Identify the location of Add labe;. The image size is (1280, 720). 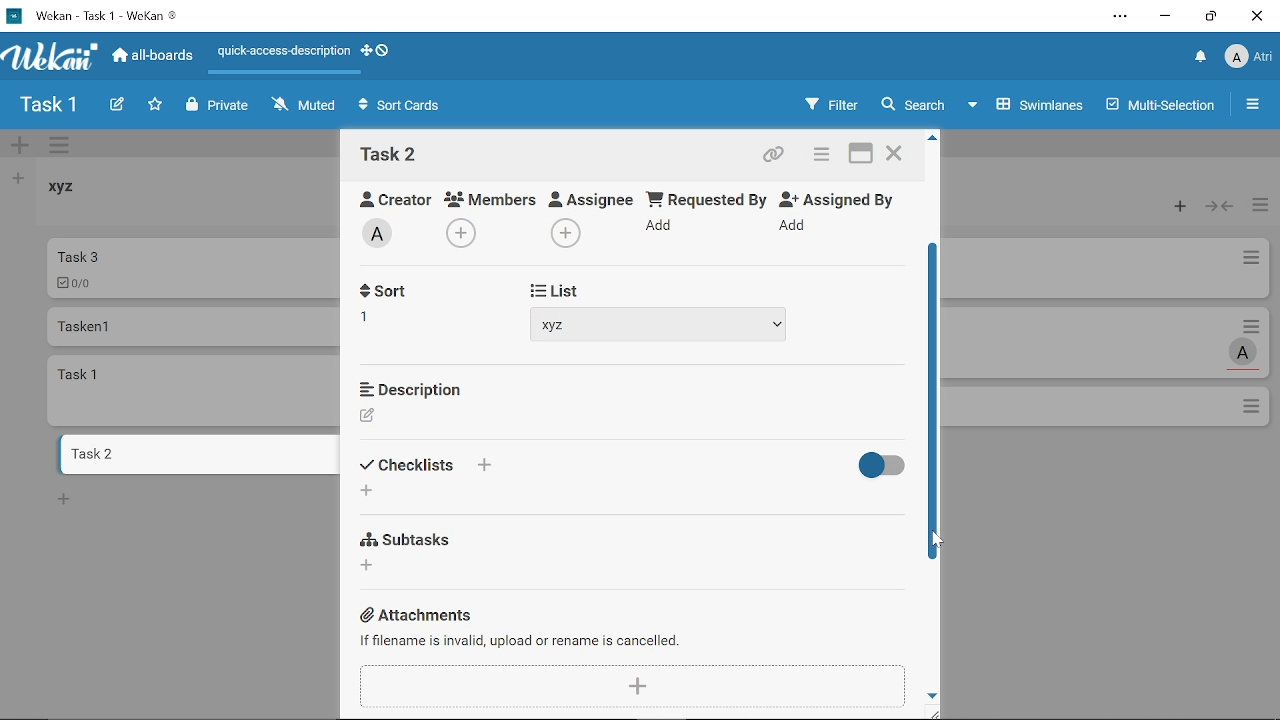
(384, 236).